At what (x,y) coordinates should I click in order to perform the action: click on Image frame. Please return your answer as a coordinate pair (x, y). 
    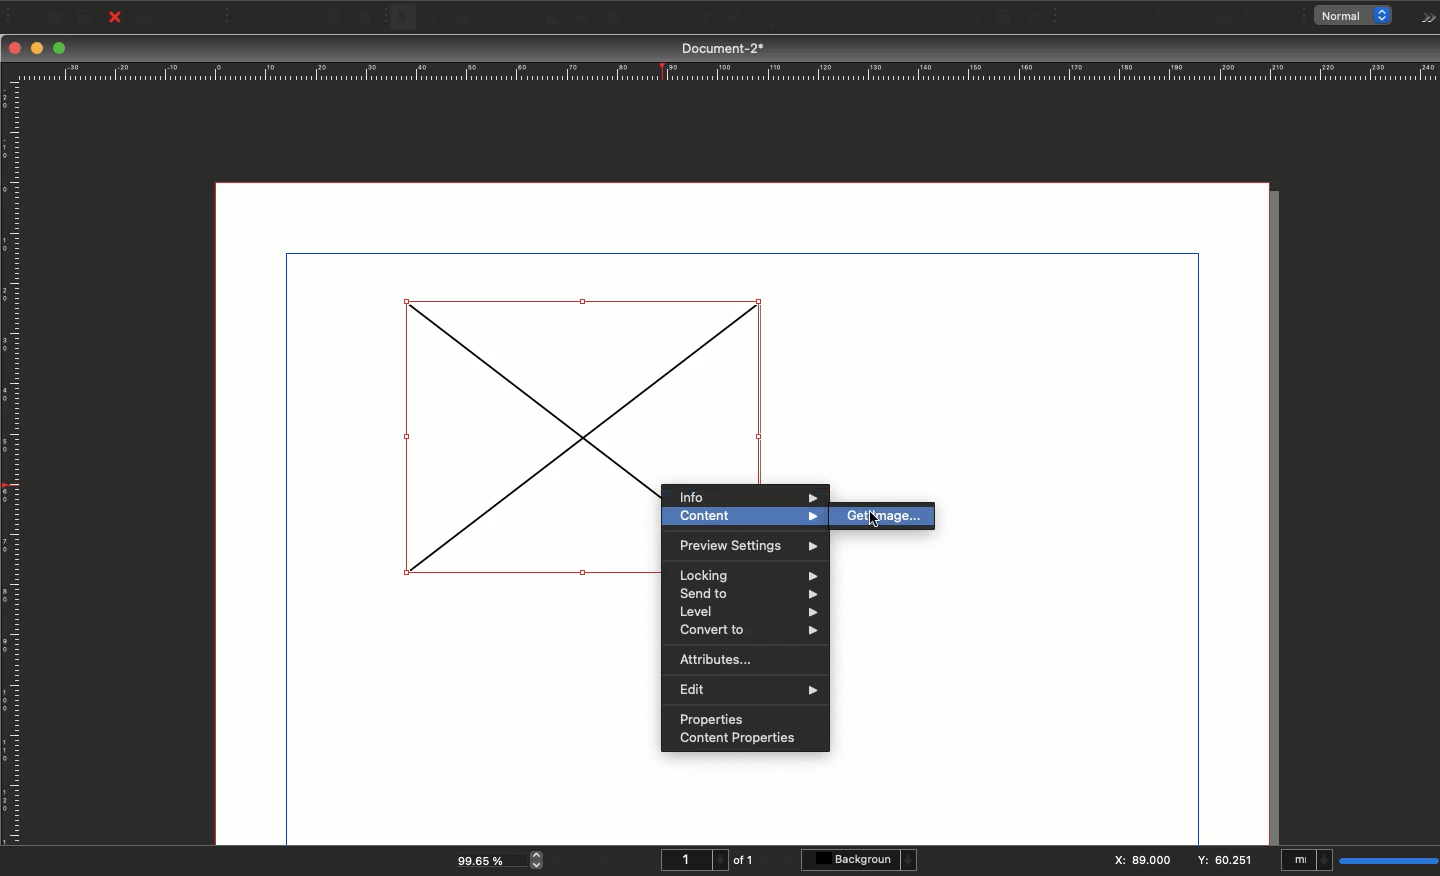
    Looking at the image, I should click on (466, 20).